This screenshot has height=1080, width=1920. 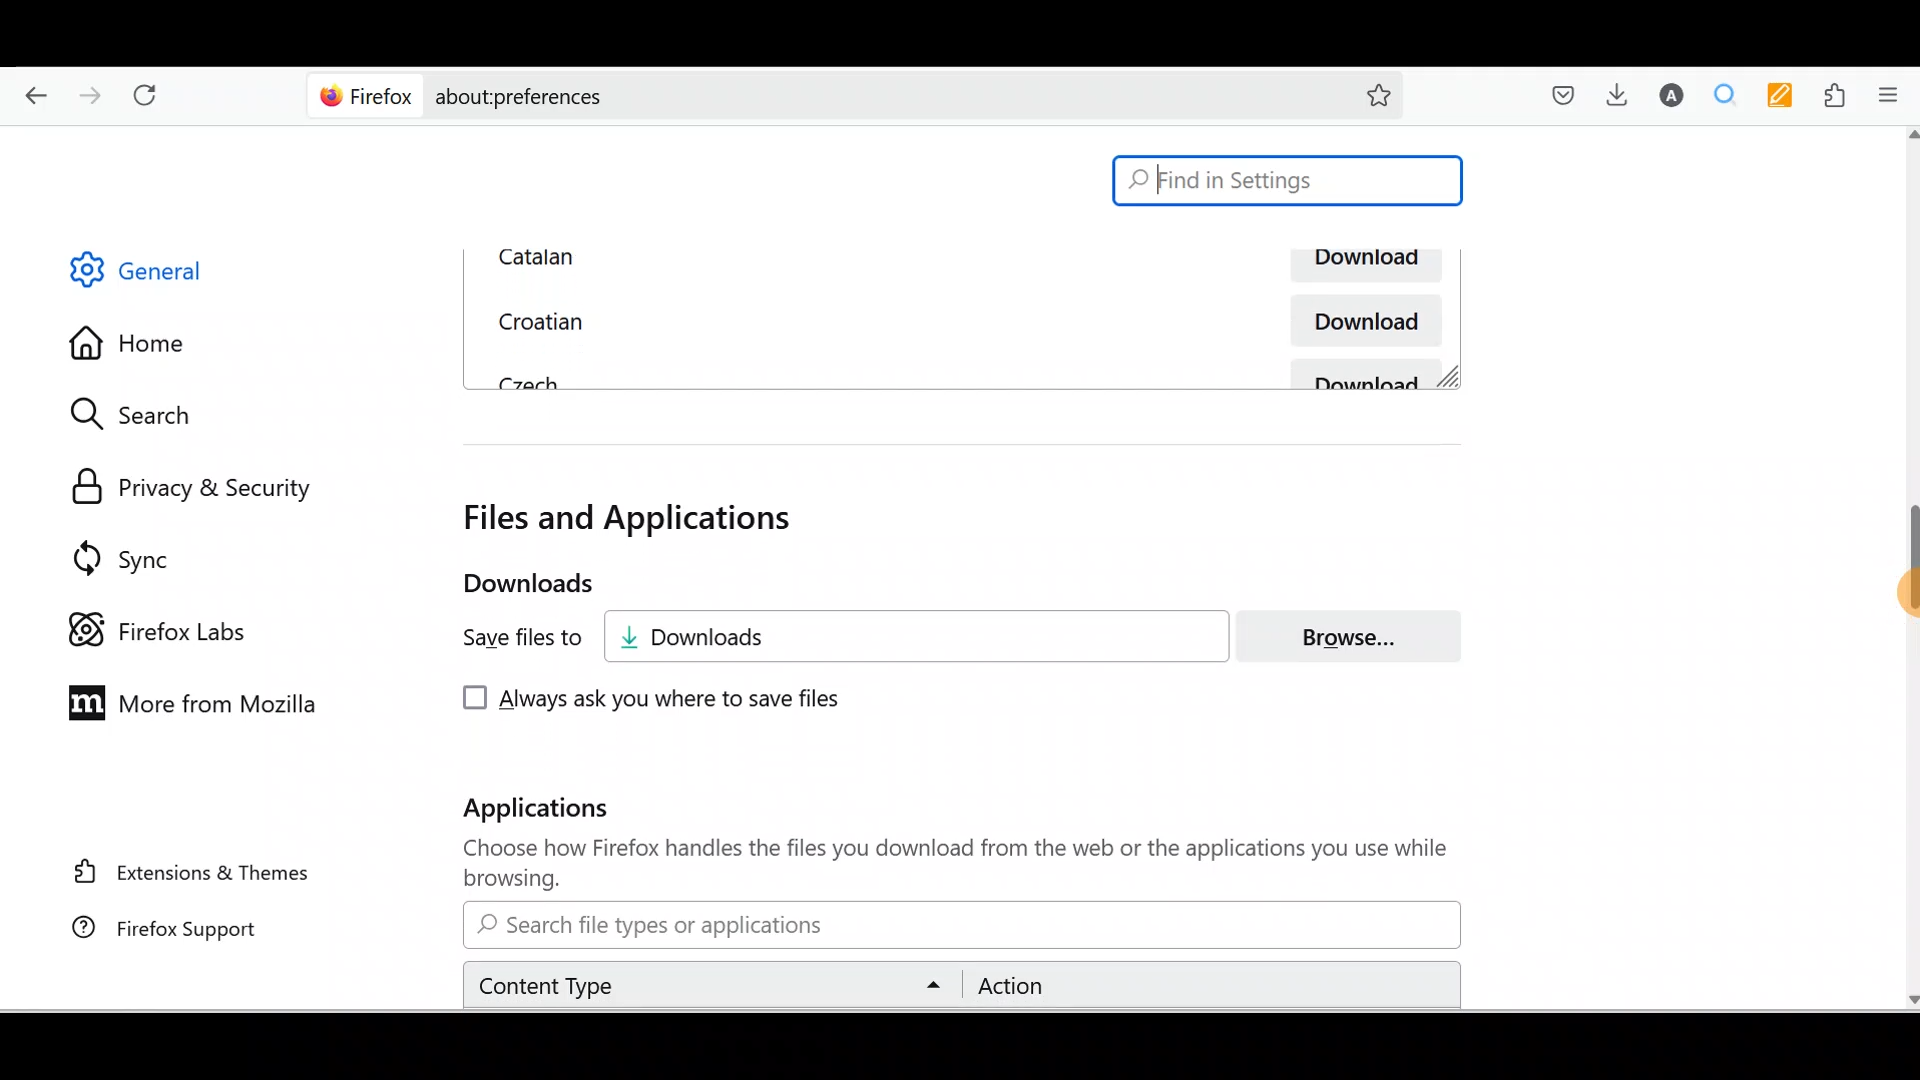 I want to click on Czech, so click(x=524, y=380).